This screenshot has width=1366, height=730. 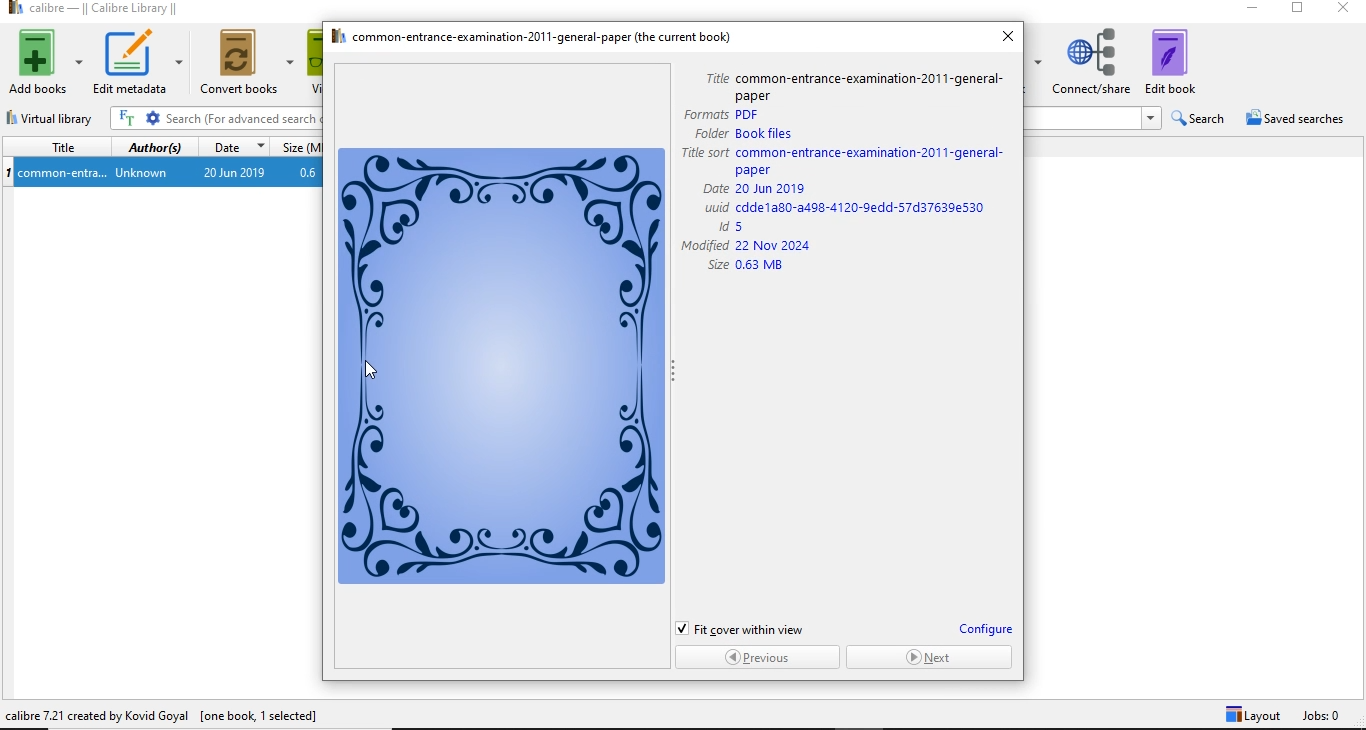 What do you see at coordinates (1296, 11) in the screenshot?
I see `Restore` at bounding box center [1296, 11].